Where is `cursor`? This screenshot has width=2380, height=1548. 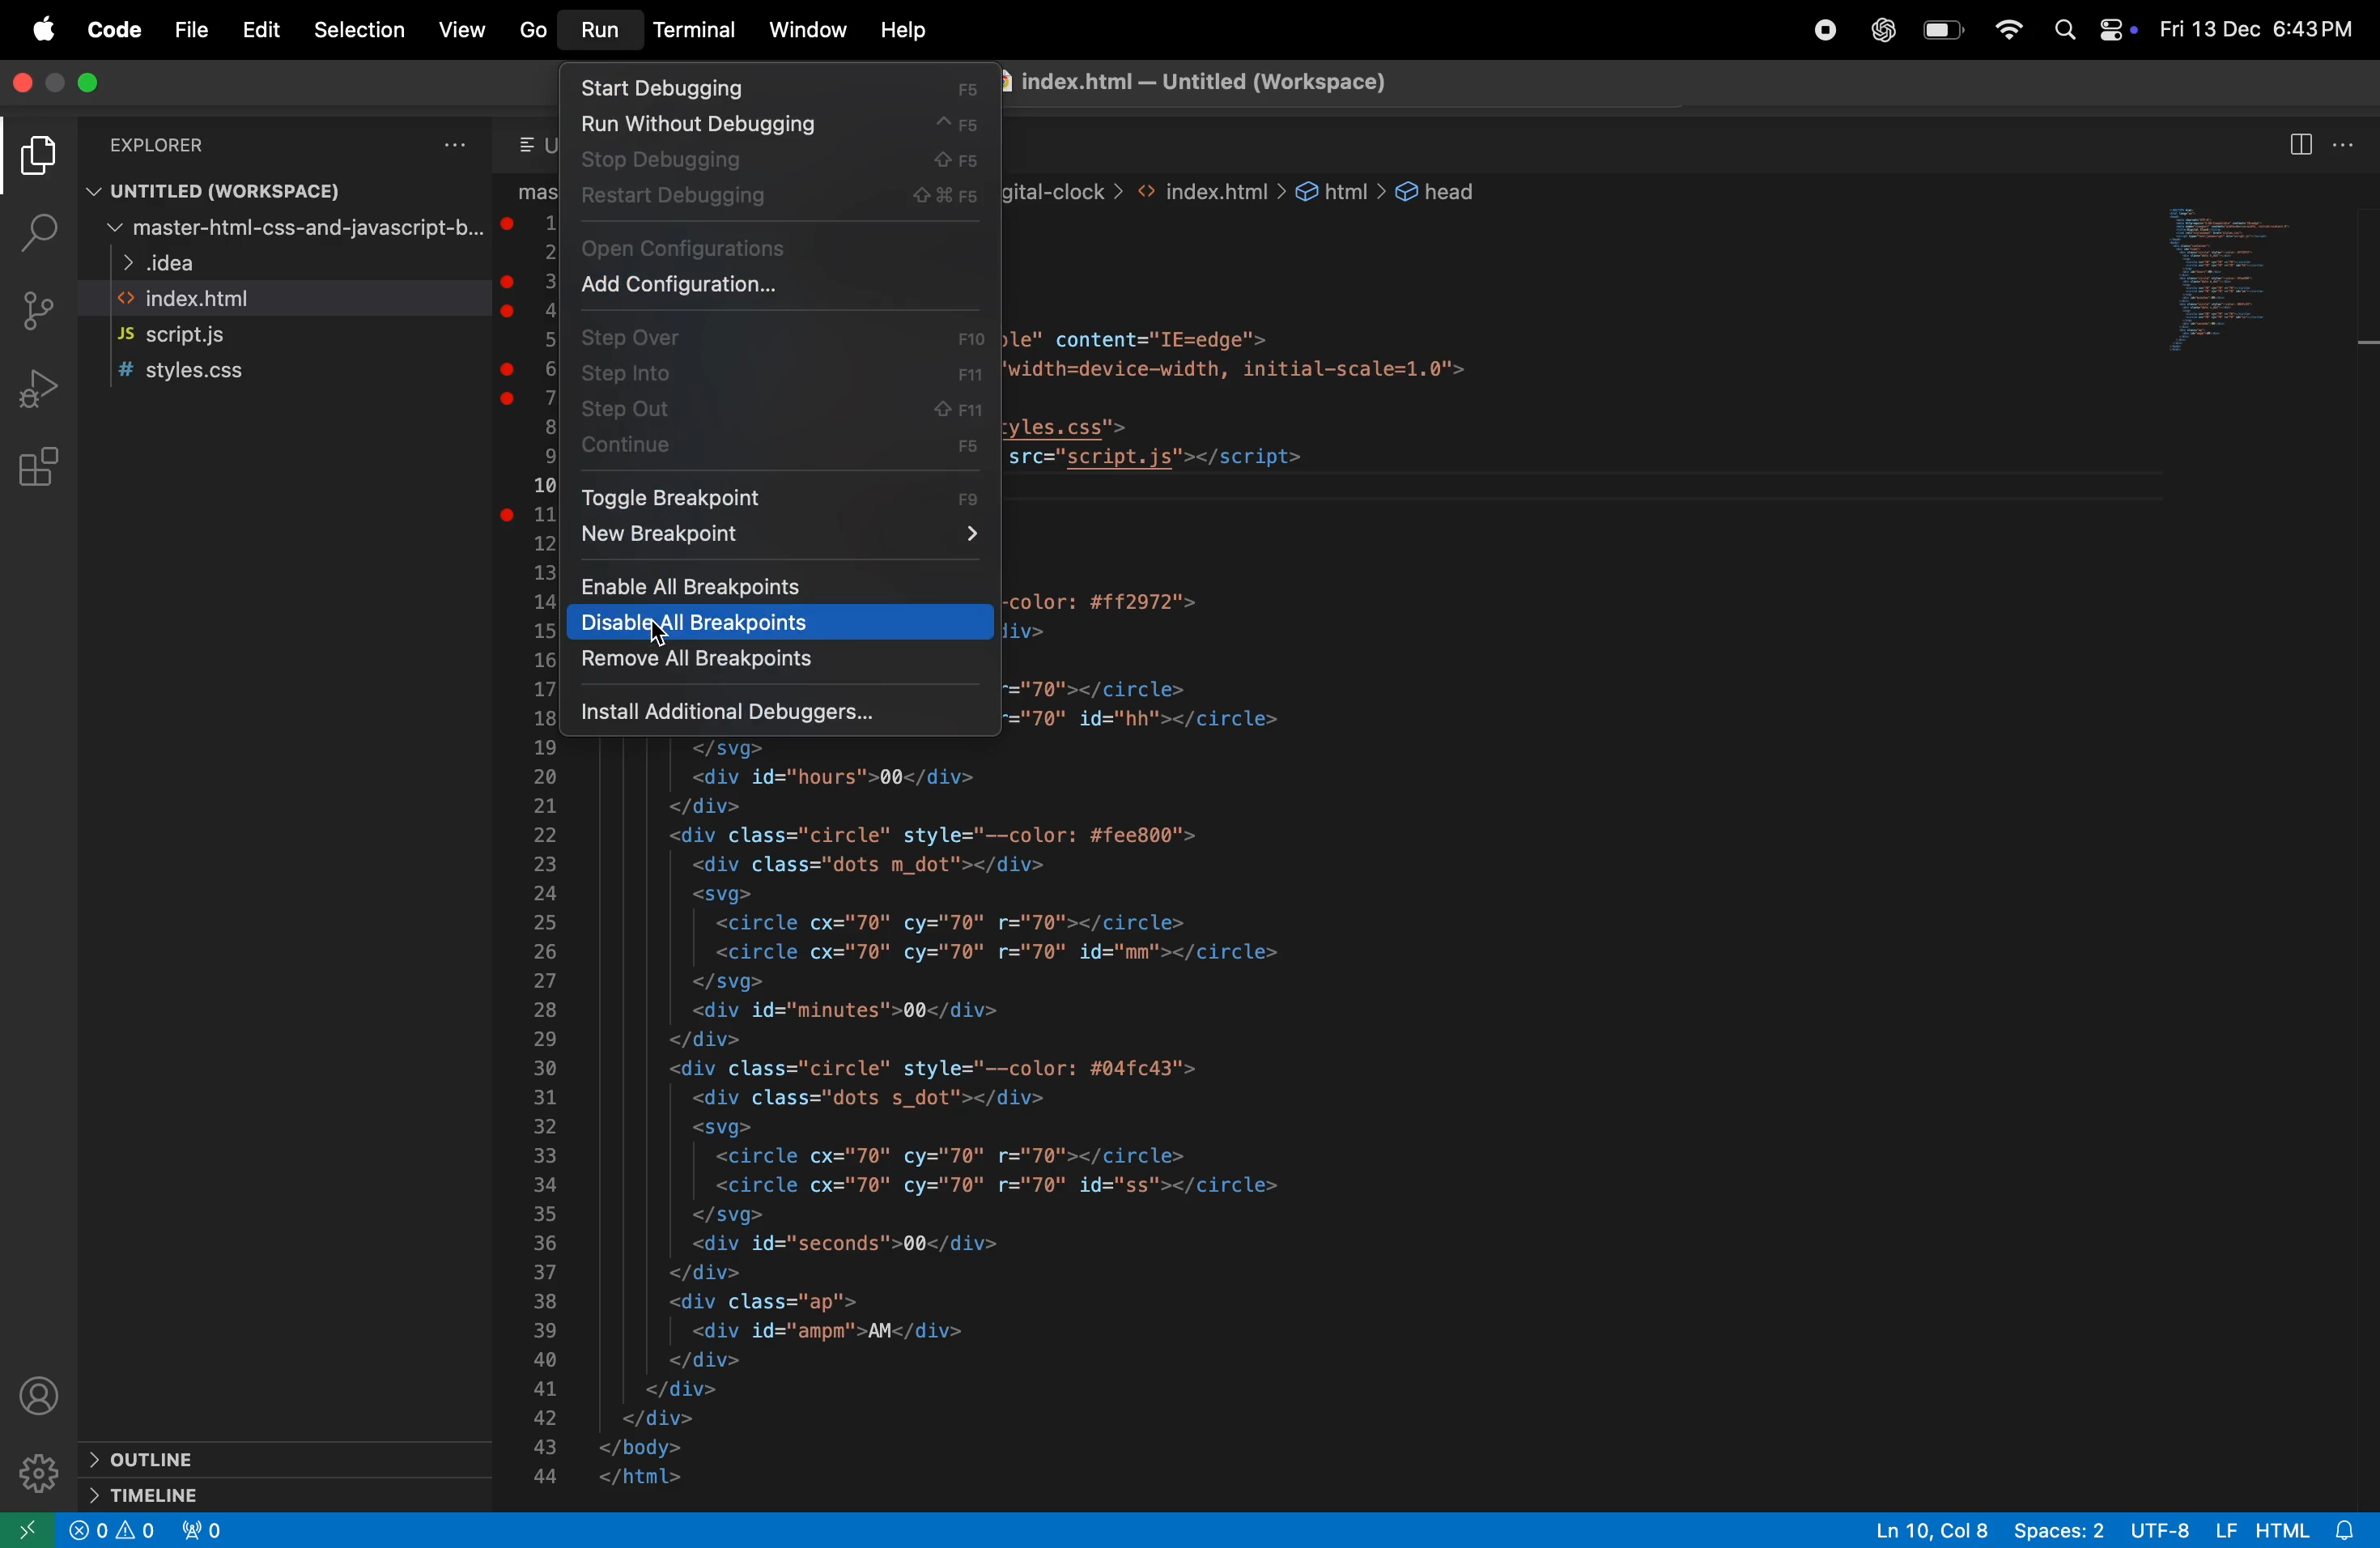 cursor is located at coordinates (660, 625).